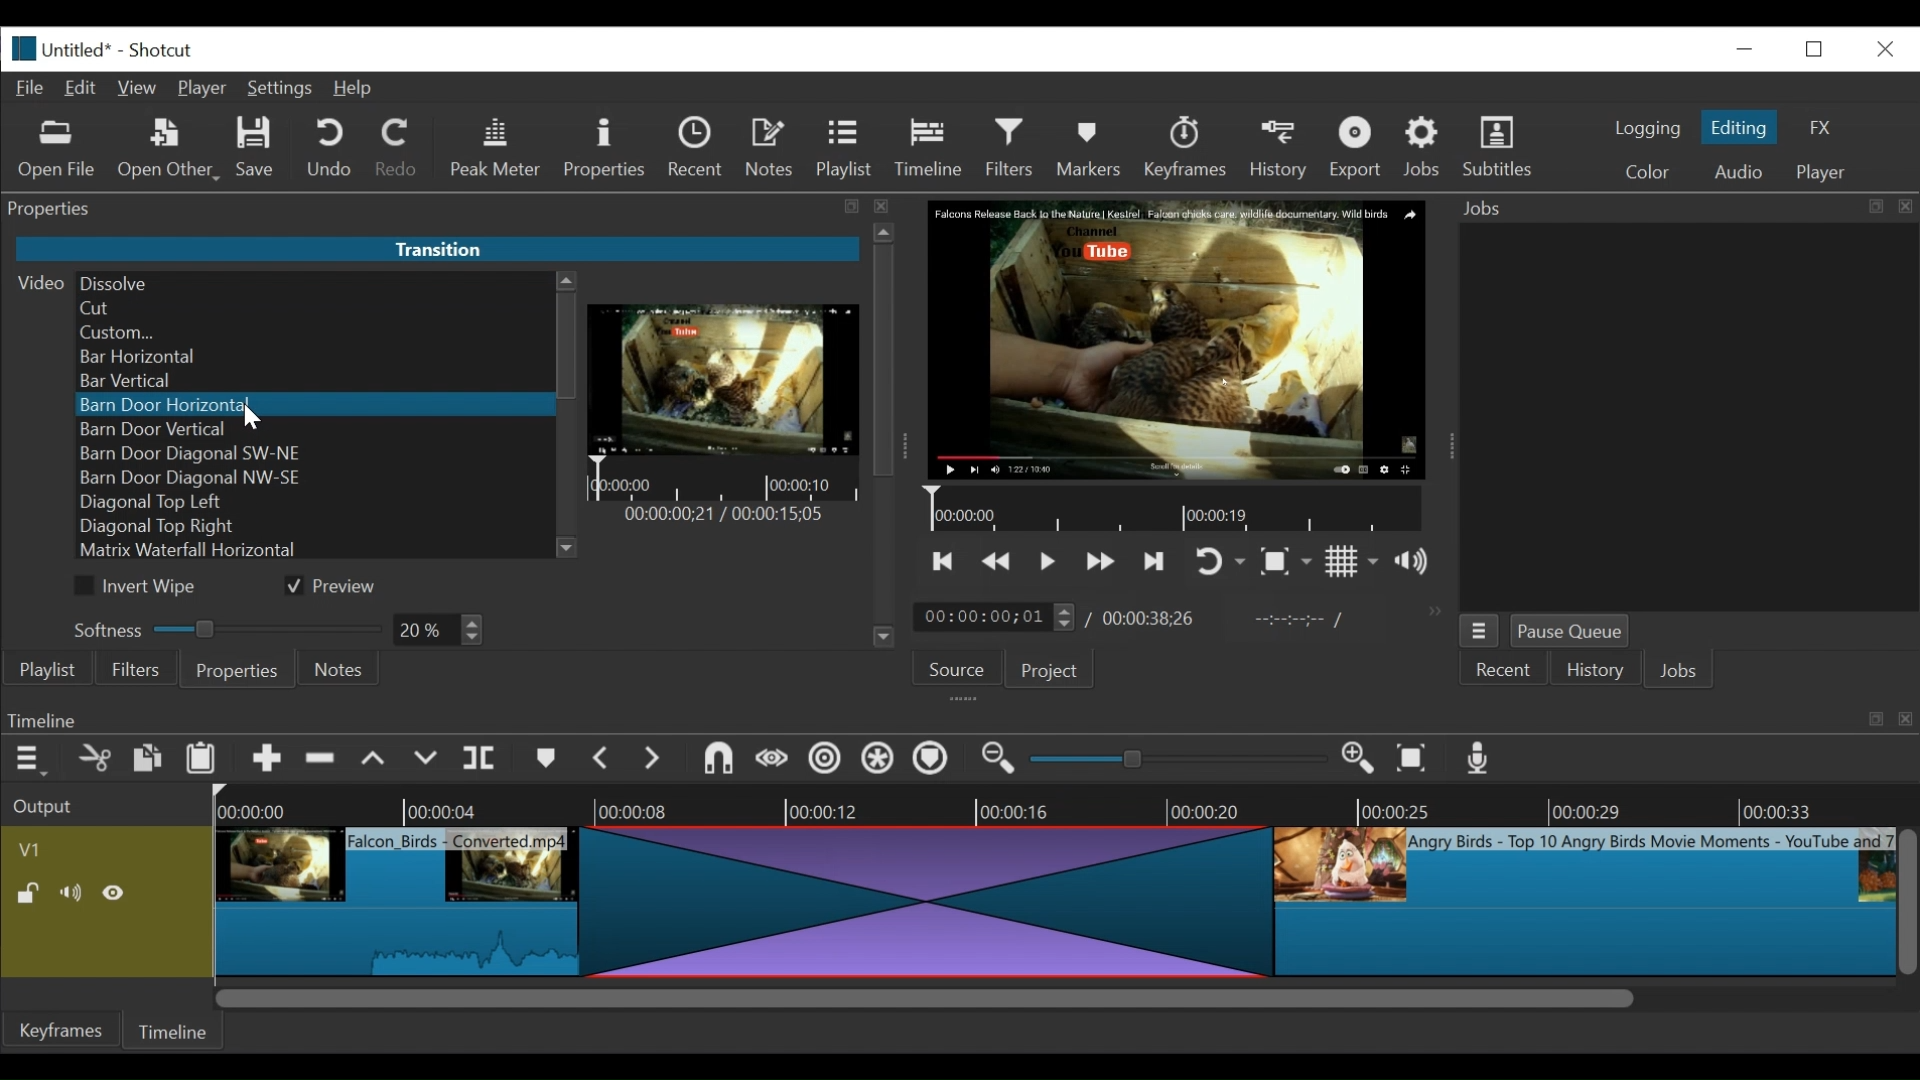 The height and width of the screenshot is (1080, 1920). I want to click on Paste, so click(208, 761).